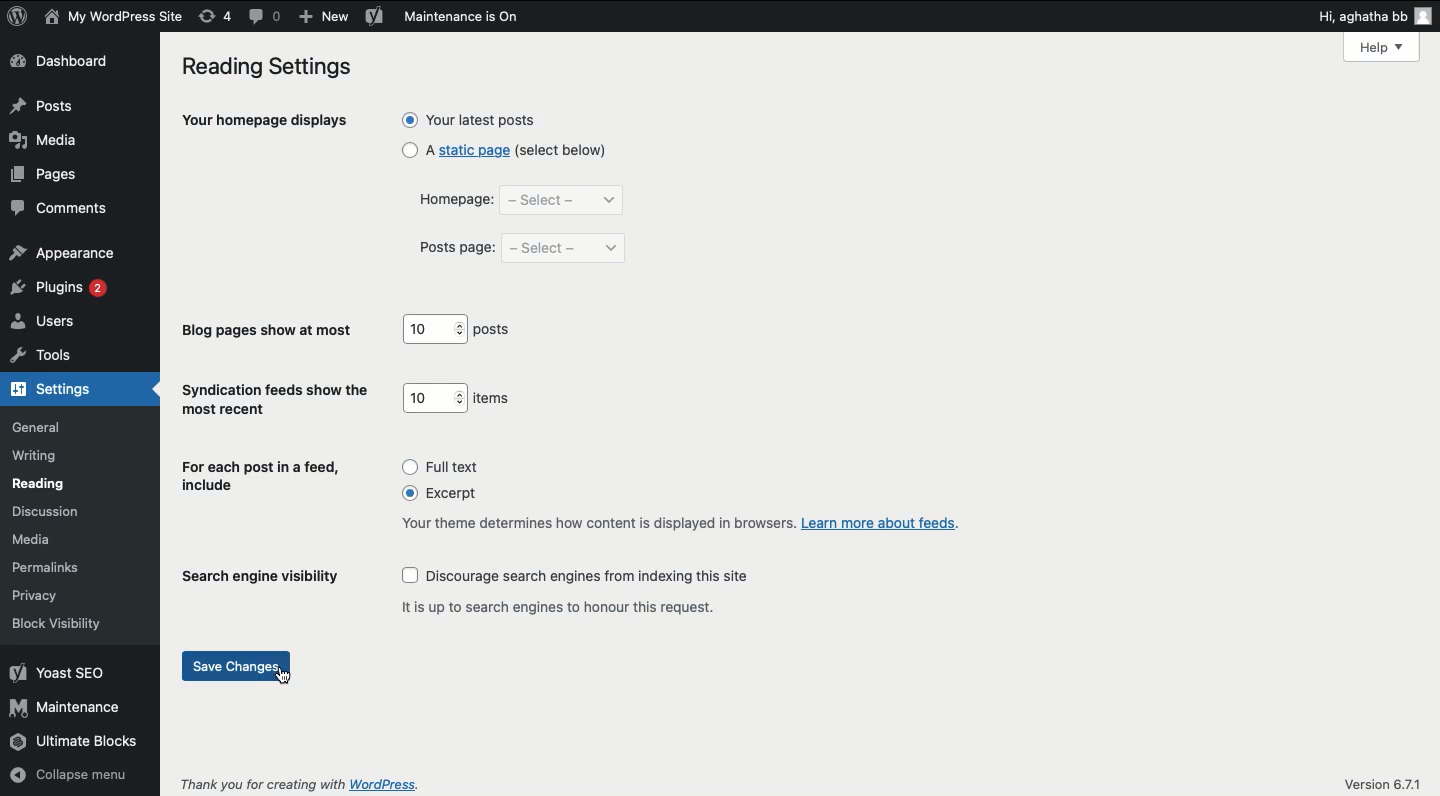 Image resolution: width=1440 pixels, height=796 pixels. I want to click on yoast seo, so click(374, 16).